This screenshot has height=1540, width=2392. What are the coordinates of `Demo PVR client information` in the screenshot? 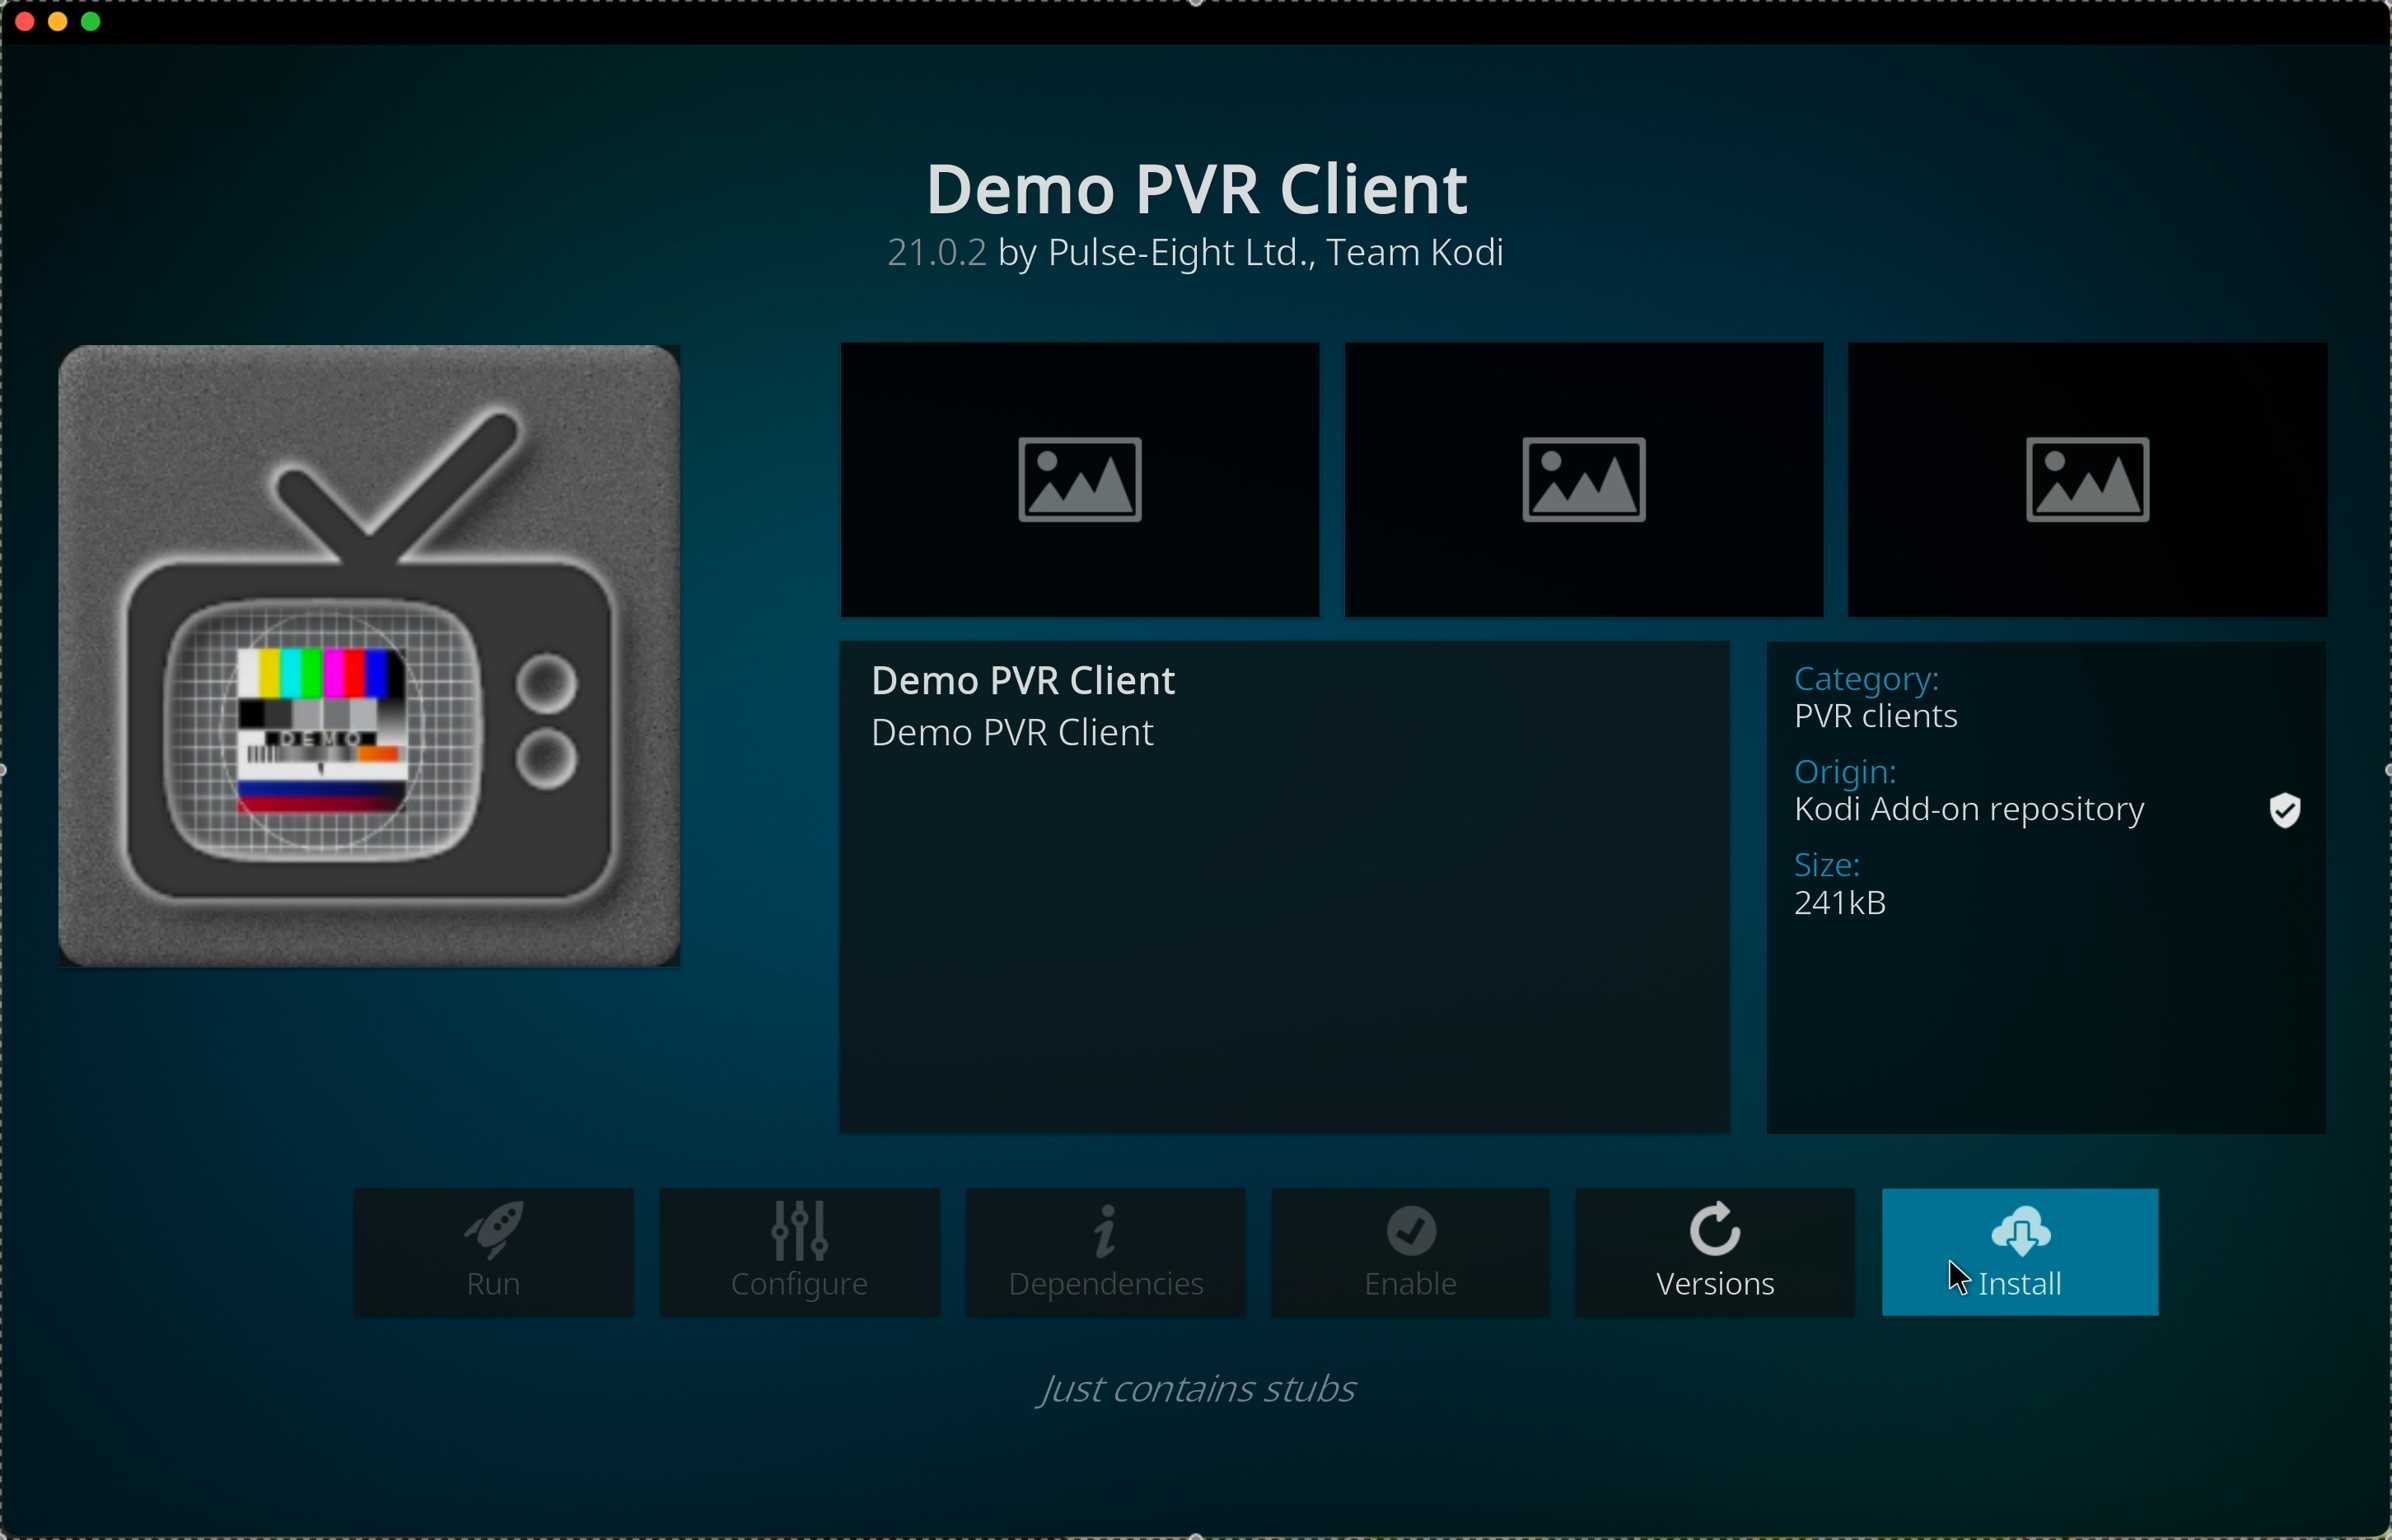 It's located at (2046, 889).